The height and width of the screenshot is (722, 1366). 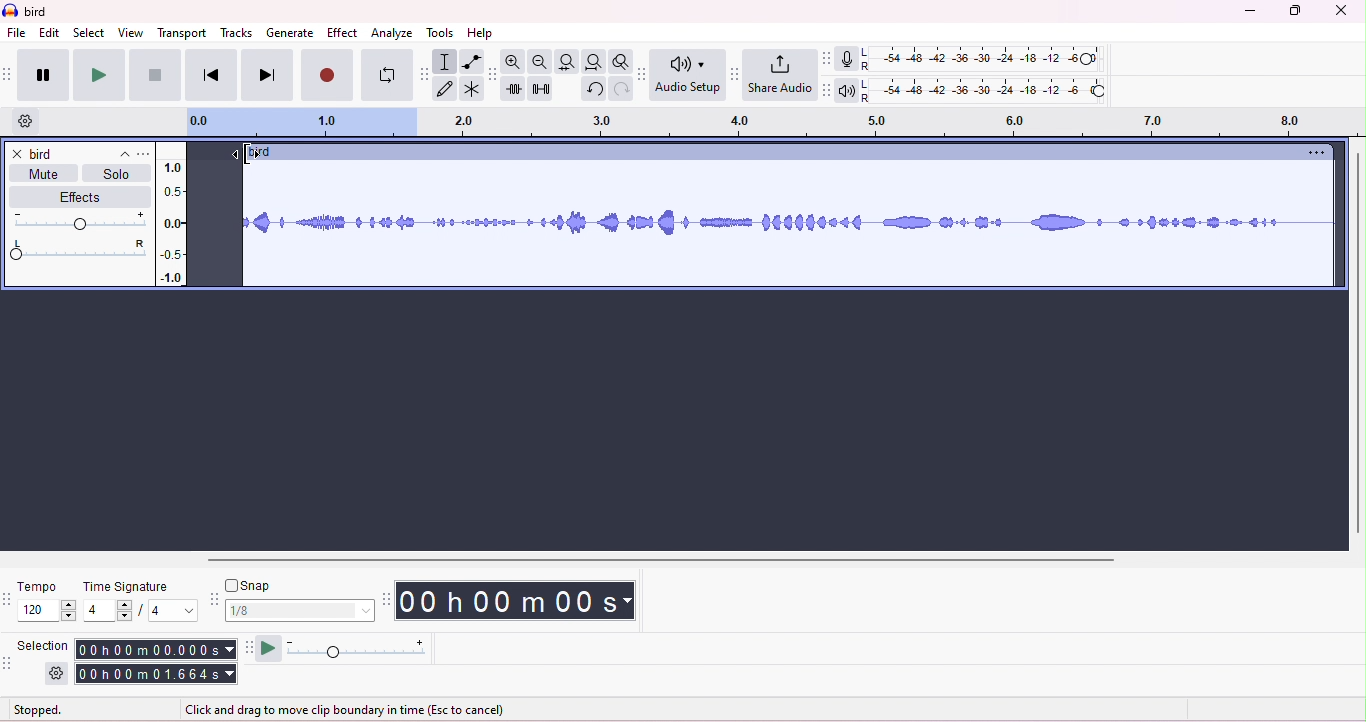 What do you see at coordinates (592, 91) in the screenshot?
I see `undo` at bounding box center [592, 91].